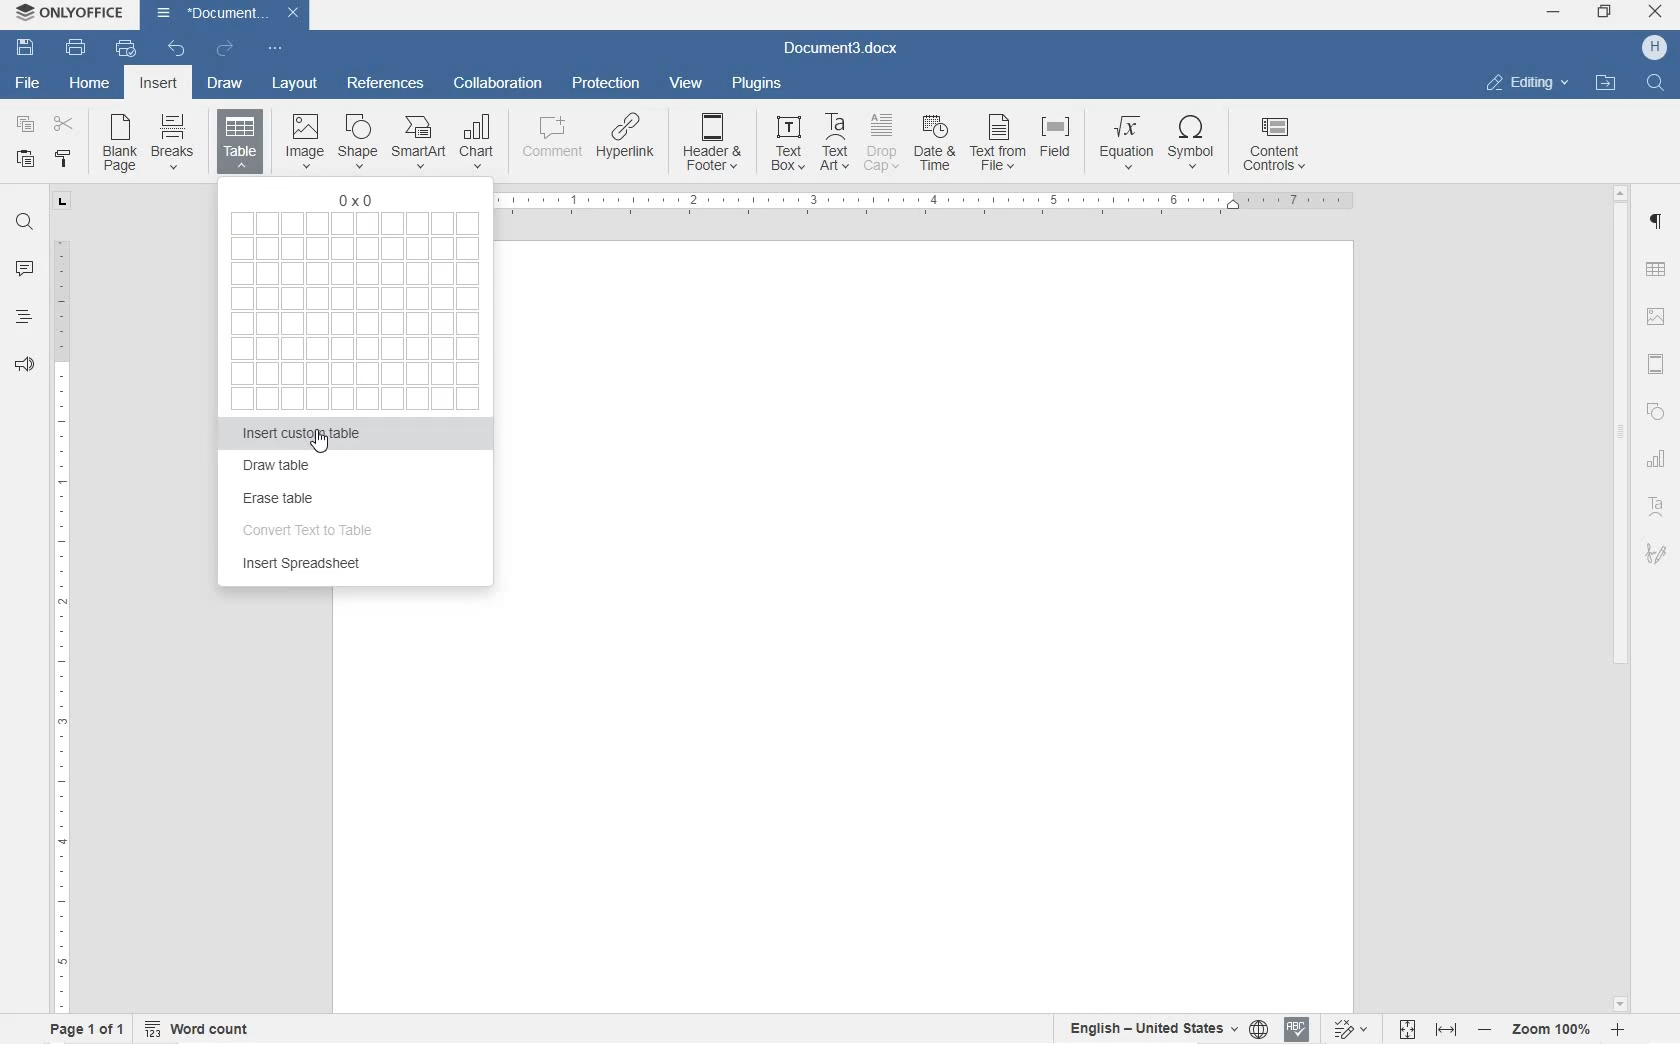  What do you see at coordinates (836, 142) in the screenshot?
I see `TextArt` at bounding box center [836, 142].